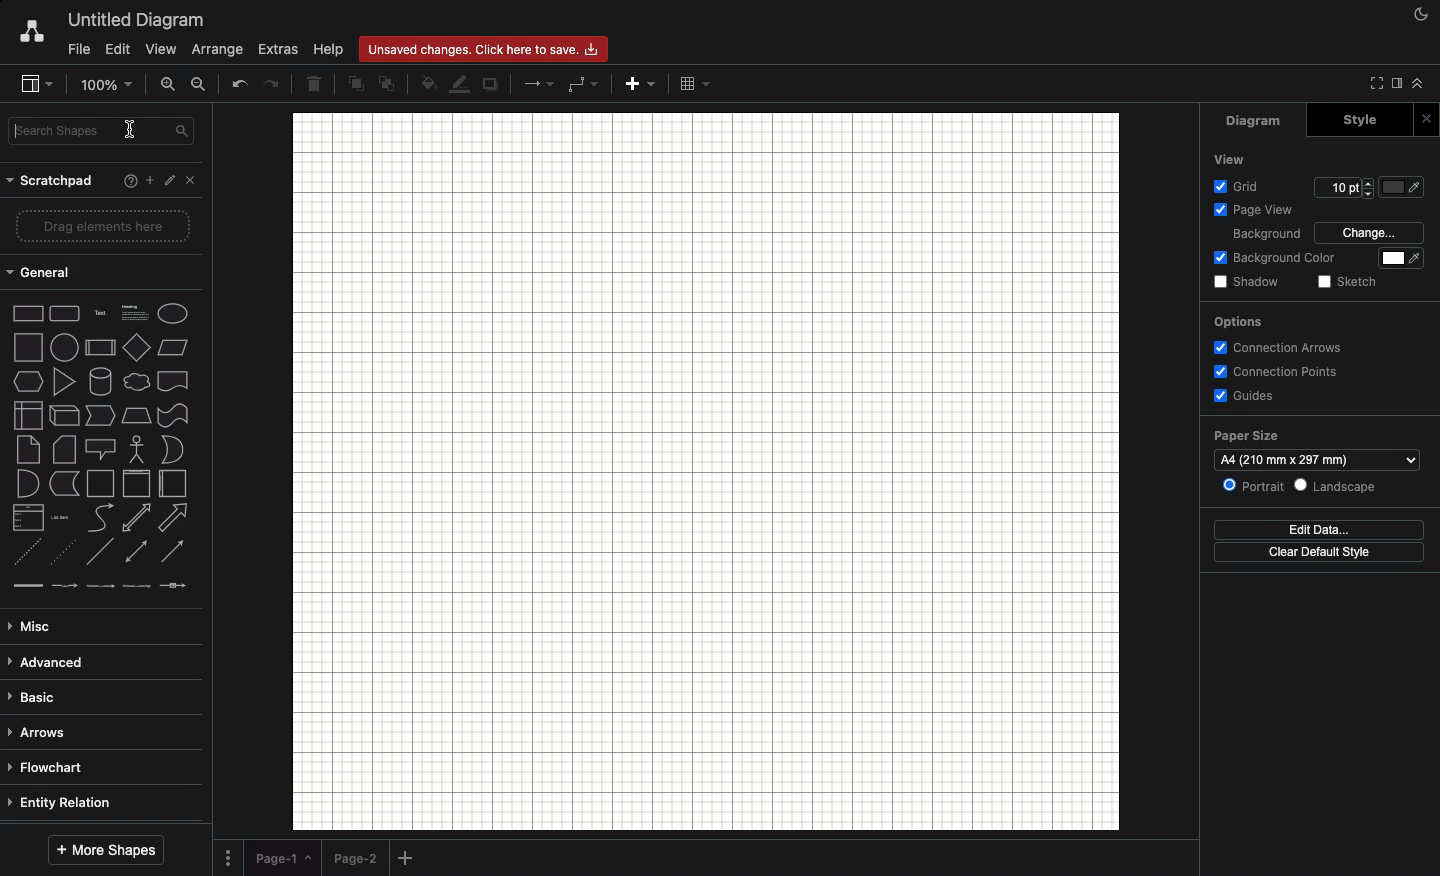 This screenshot has height=876, width=1440. Describe the element at coordinates (101, 416) in the screenshot. I see `shape` at that location.